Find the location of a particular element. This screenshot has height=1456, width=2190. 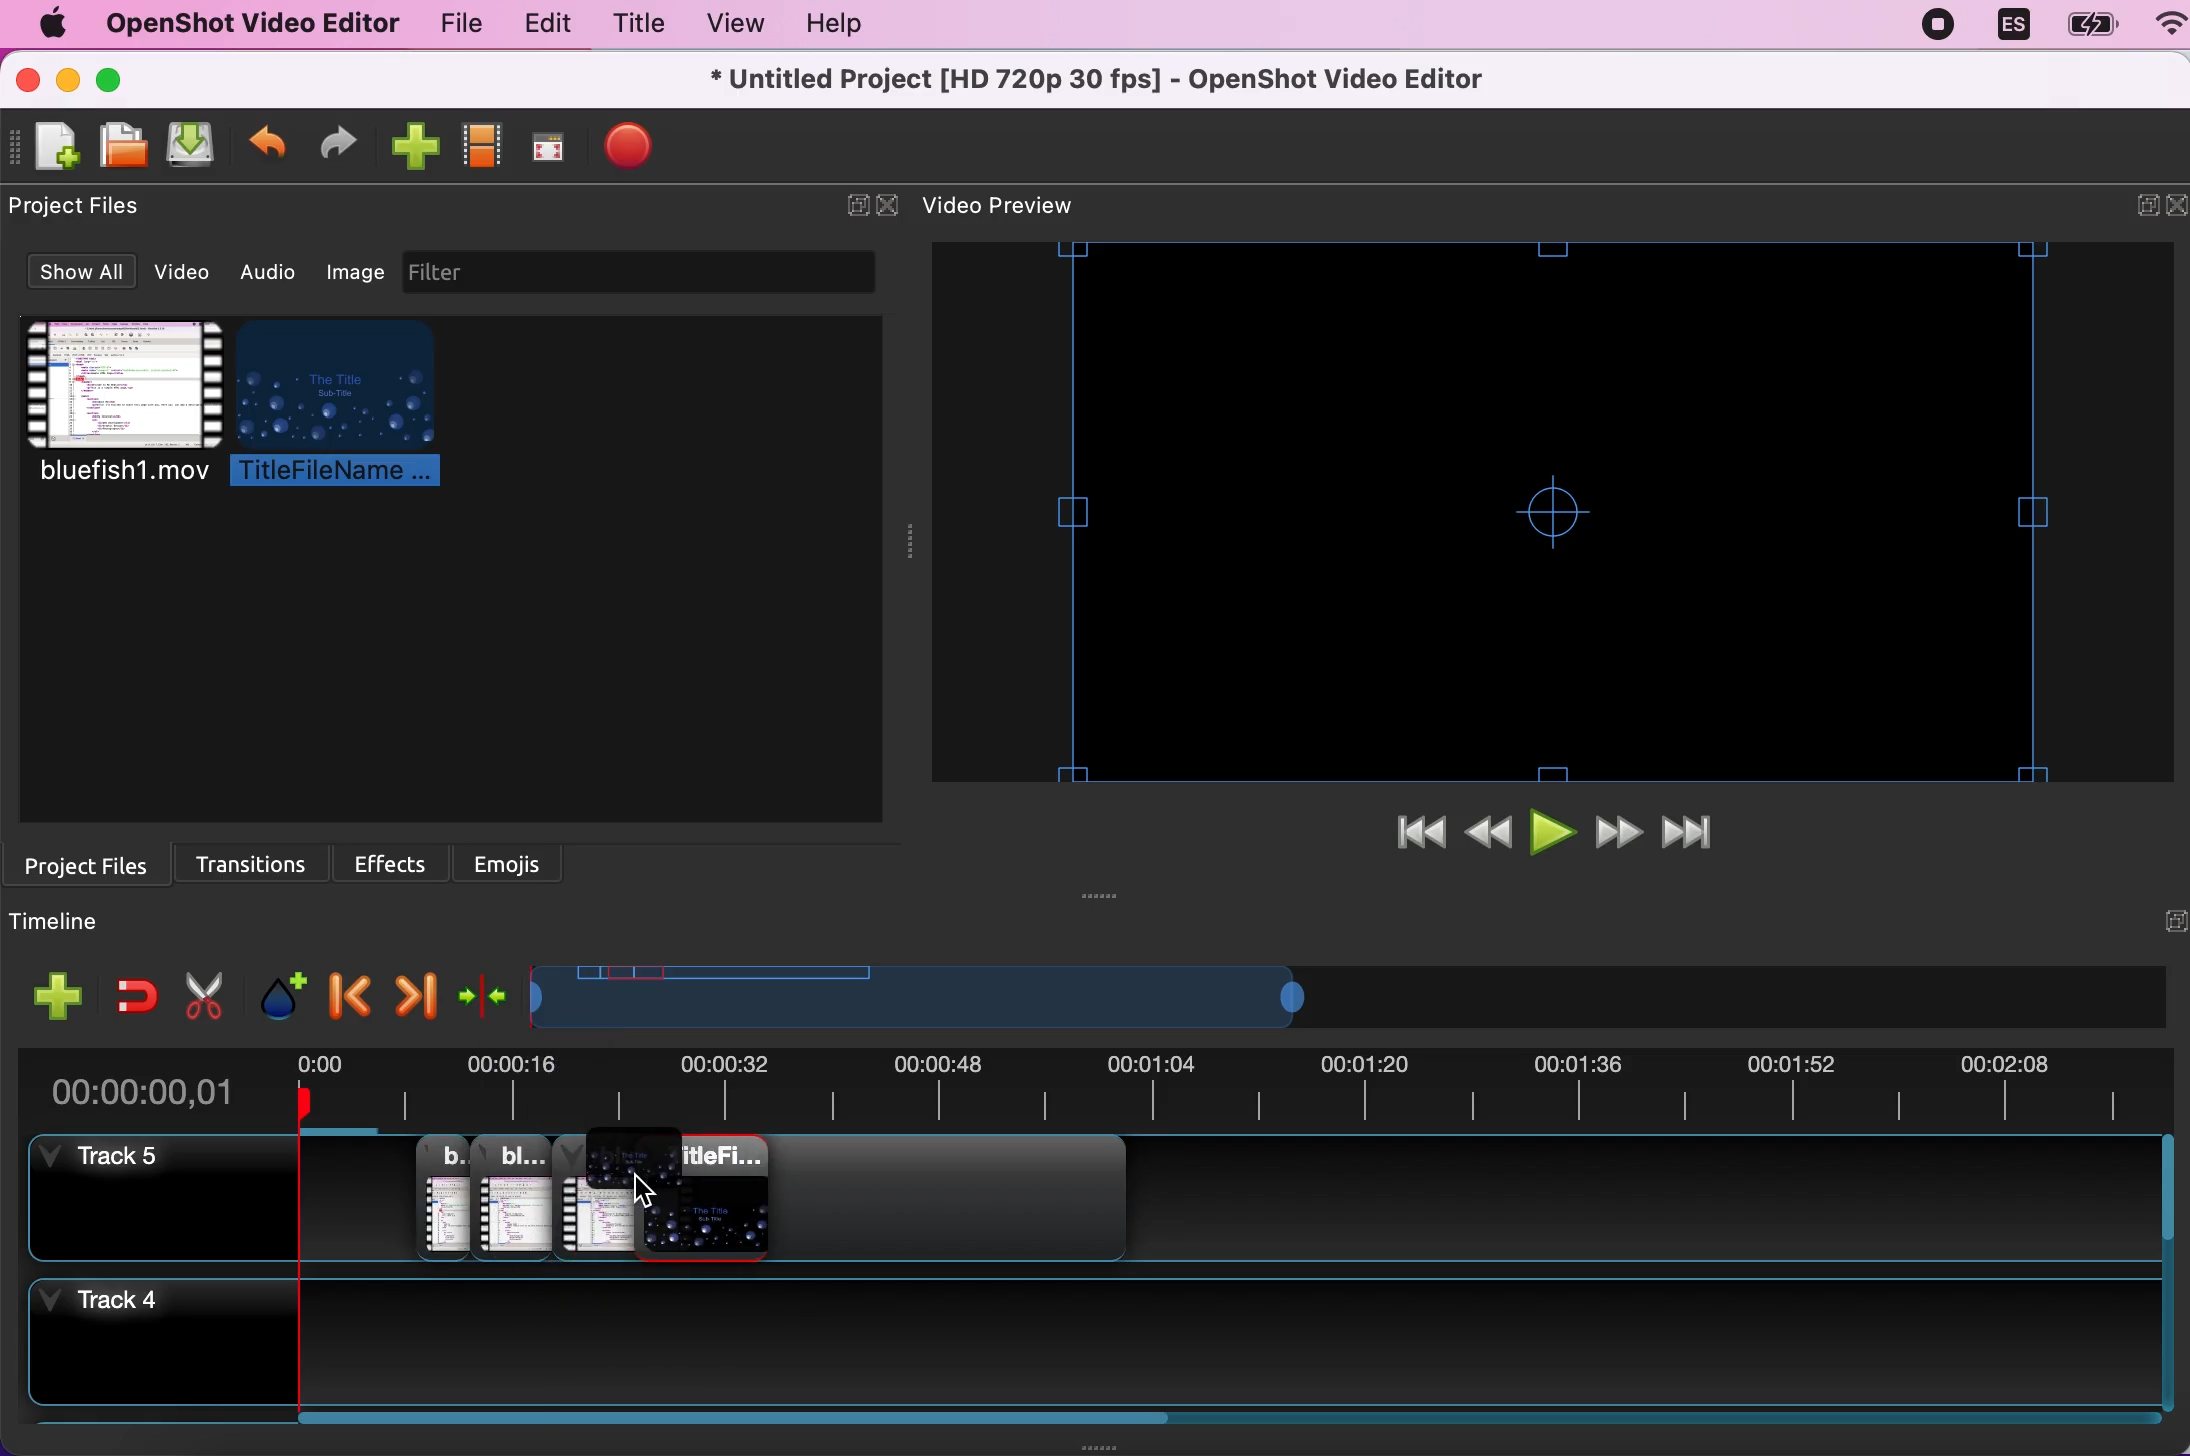

minimize is located at coordinates (67, 82).